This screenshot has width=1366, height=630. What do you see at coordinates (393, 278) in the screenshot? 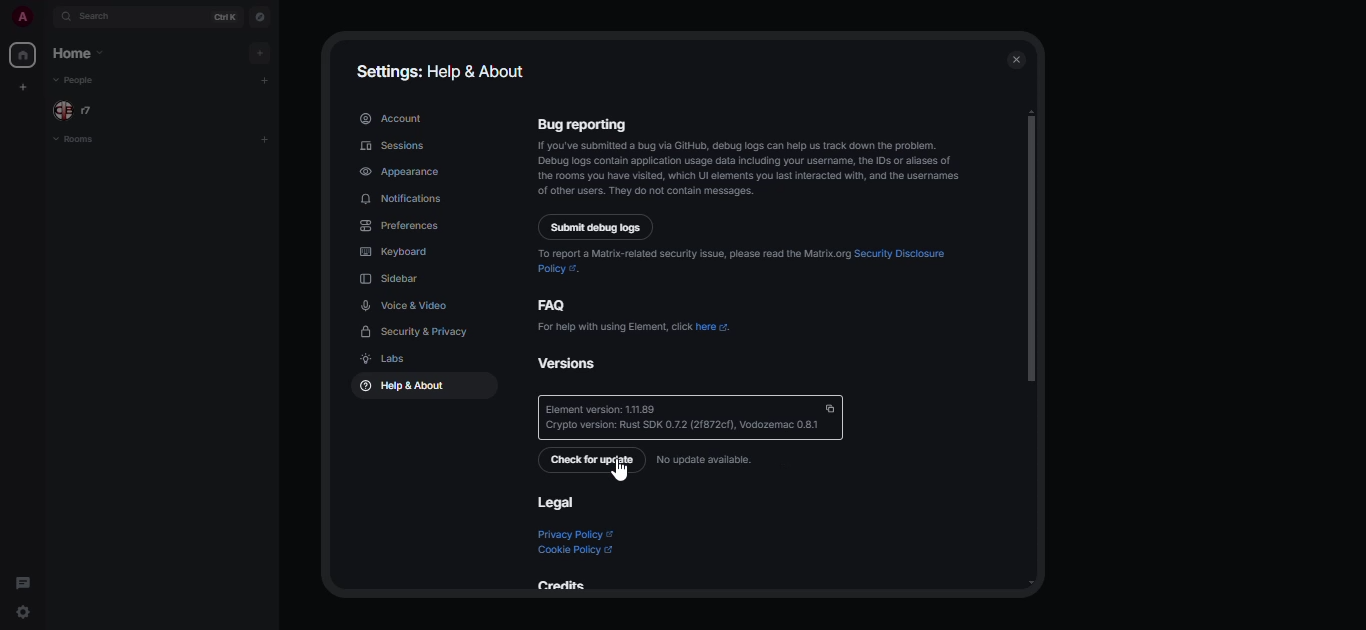
I see `sidebar` at bounding box center [393, 278].